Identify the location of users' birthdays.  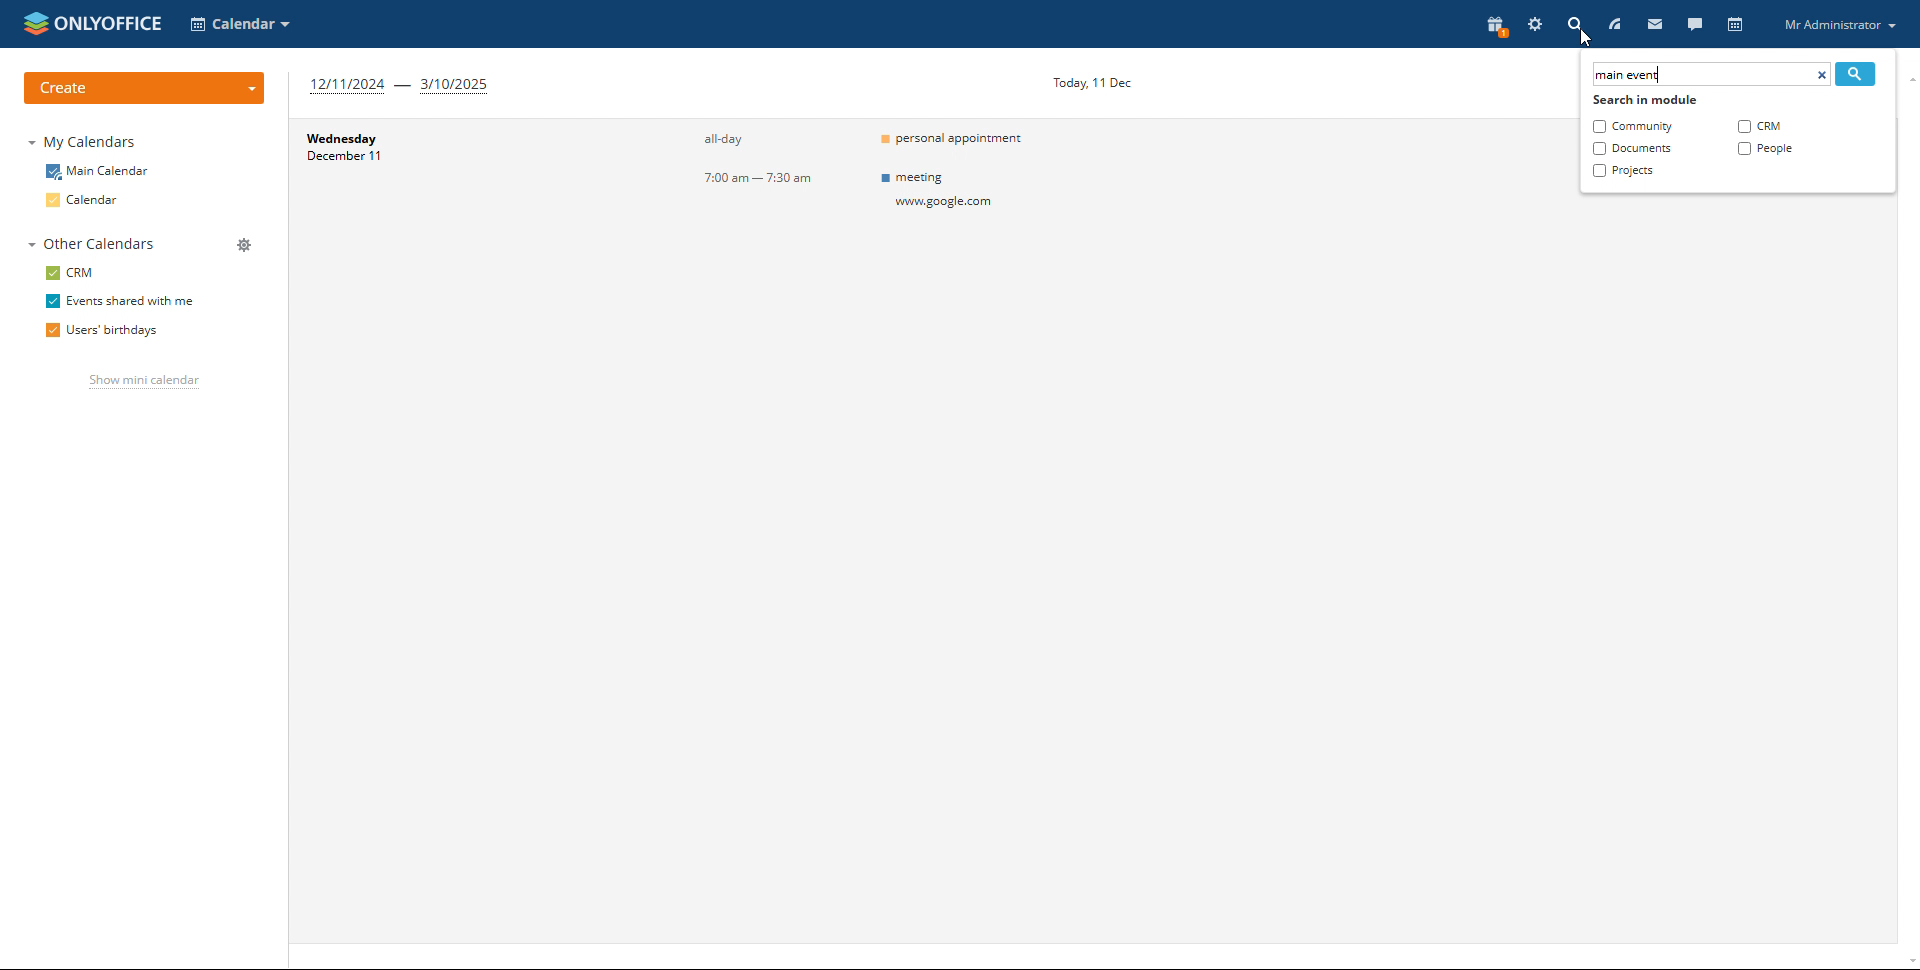
(108, 329).